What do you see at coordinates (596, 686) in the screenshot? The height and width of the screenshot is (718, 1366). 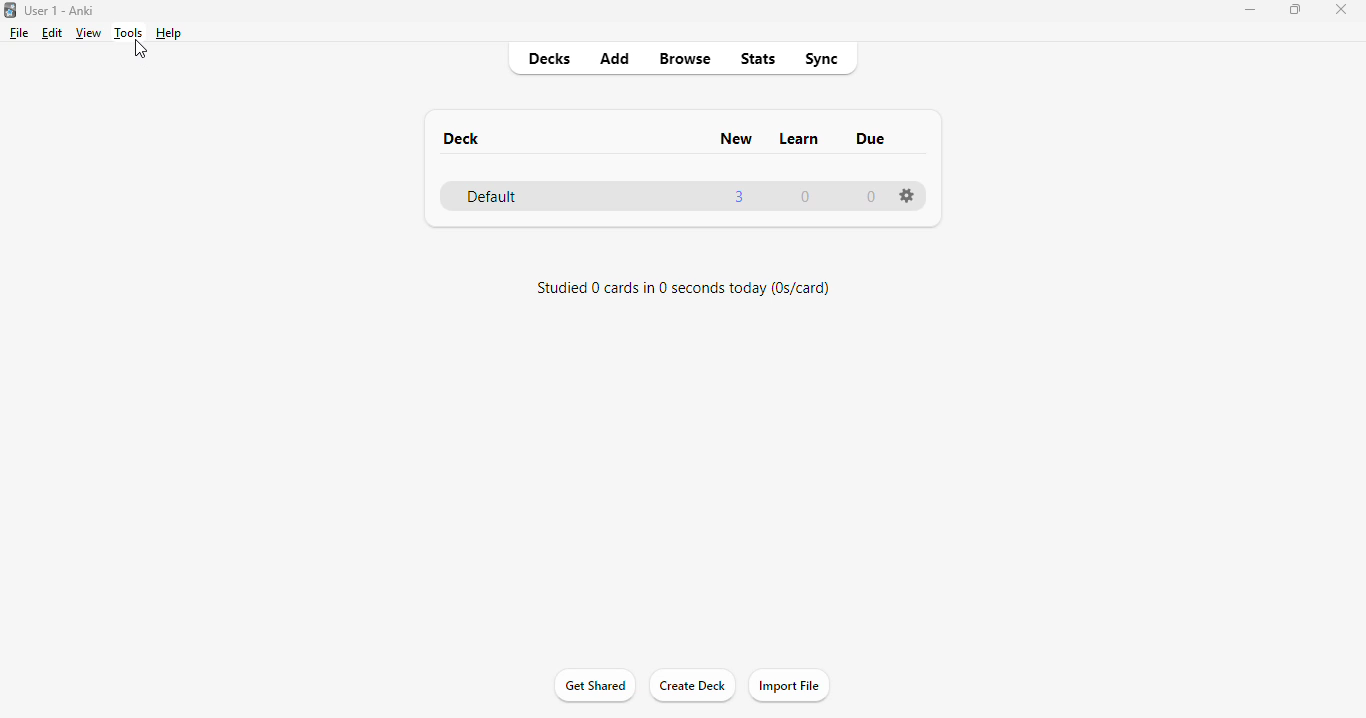 I see `get shared` at bounding box center [596, 686].